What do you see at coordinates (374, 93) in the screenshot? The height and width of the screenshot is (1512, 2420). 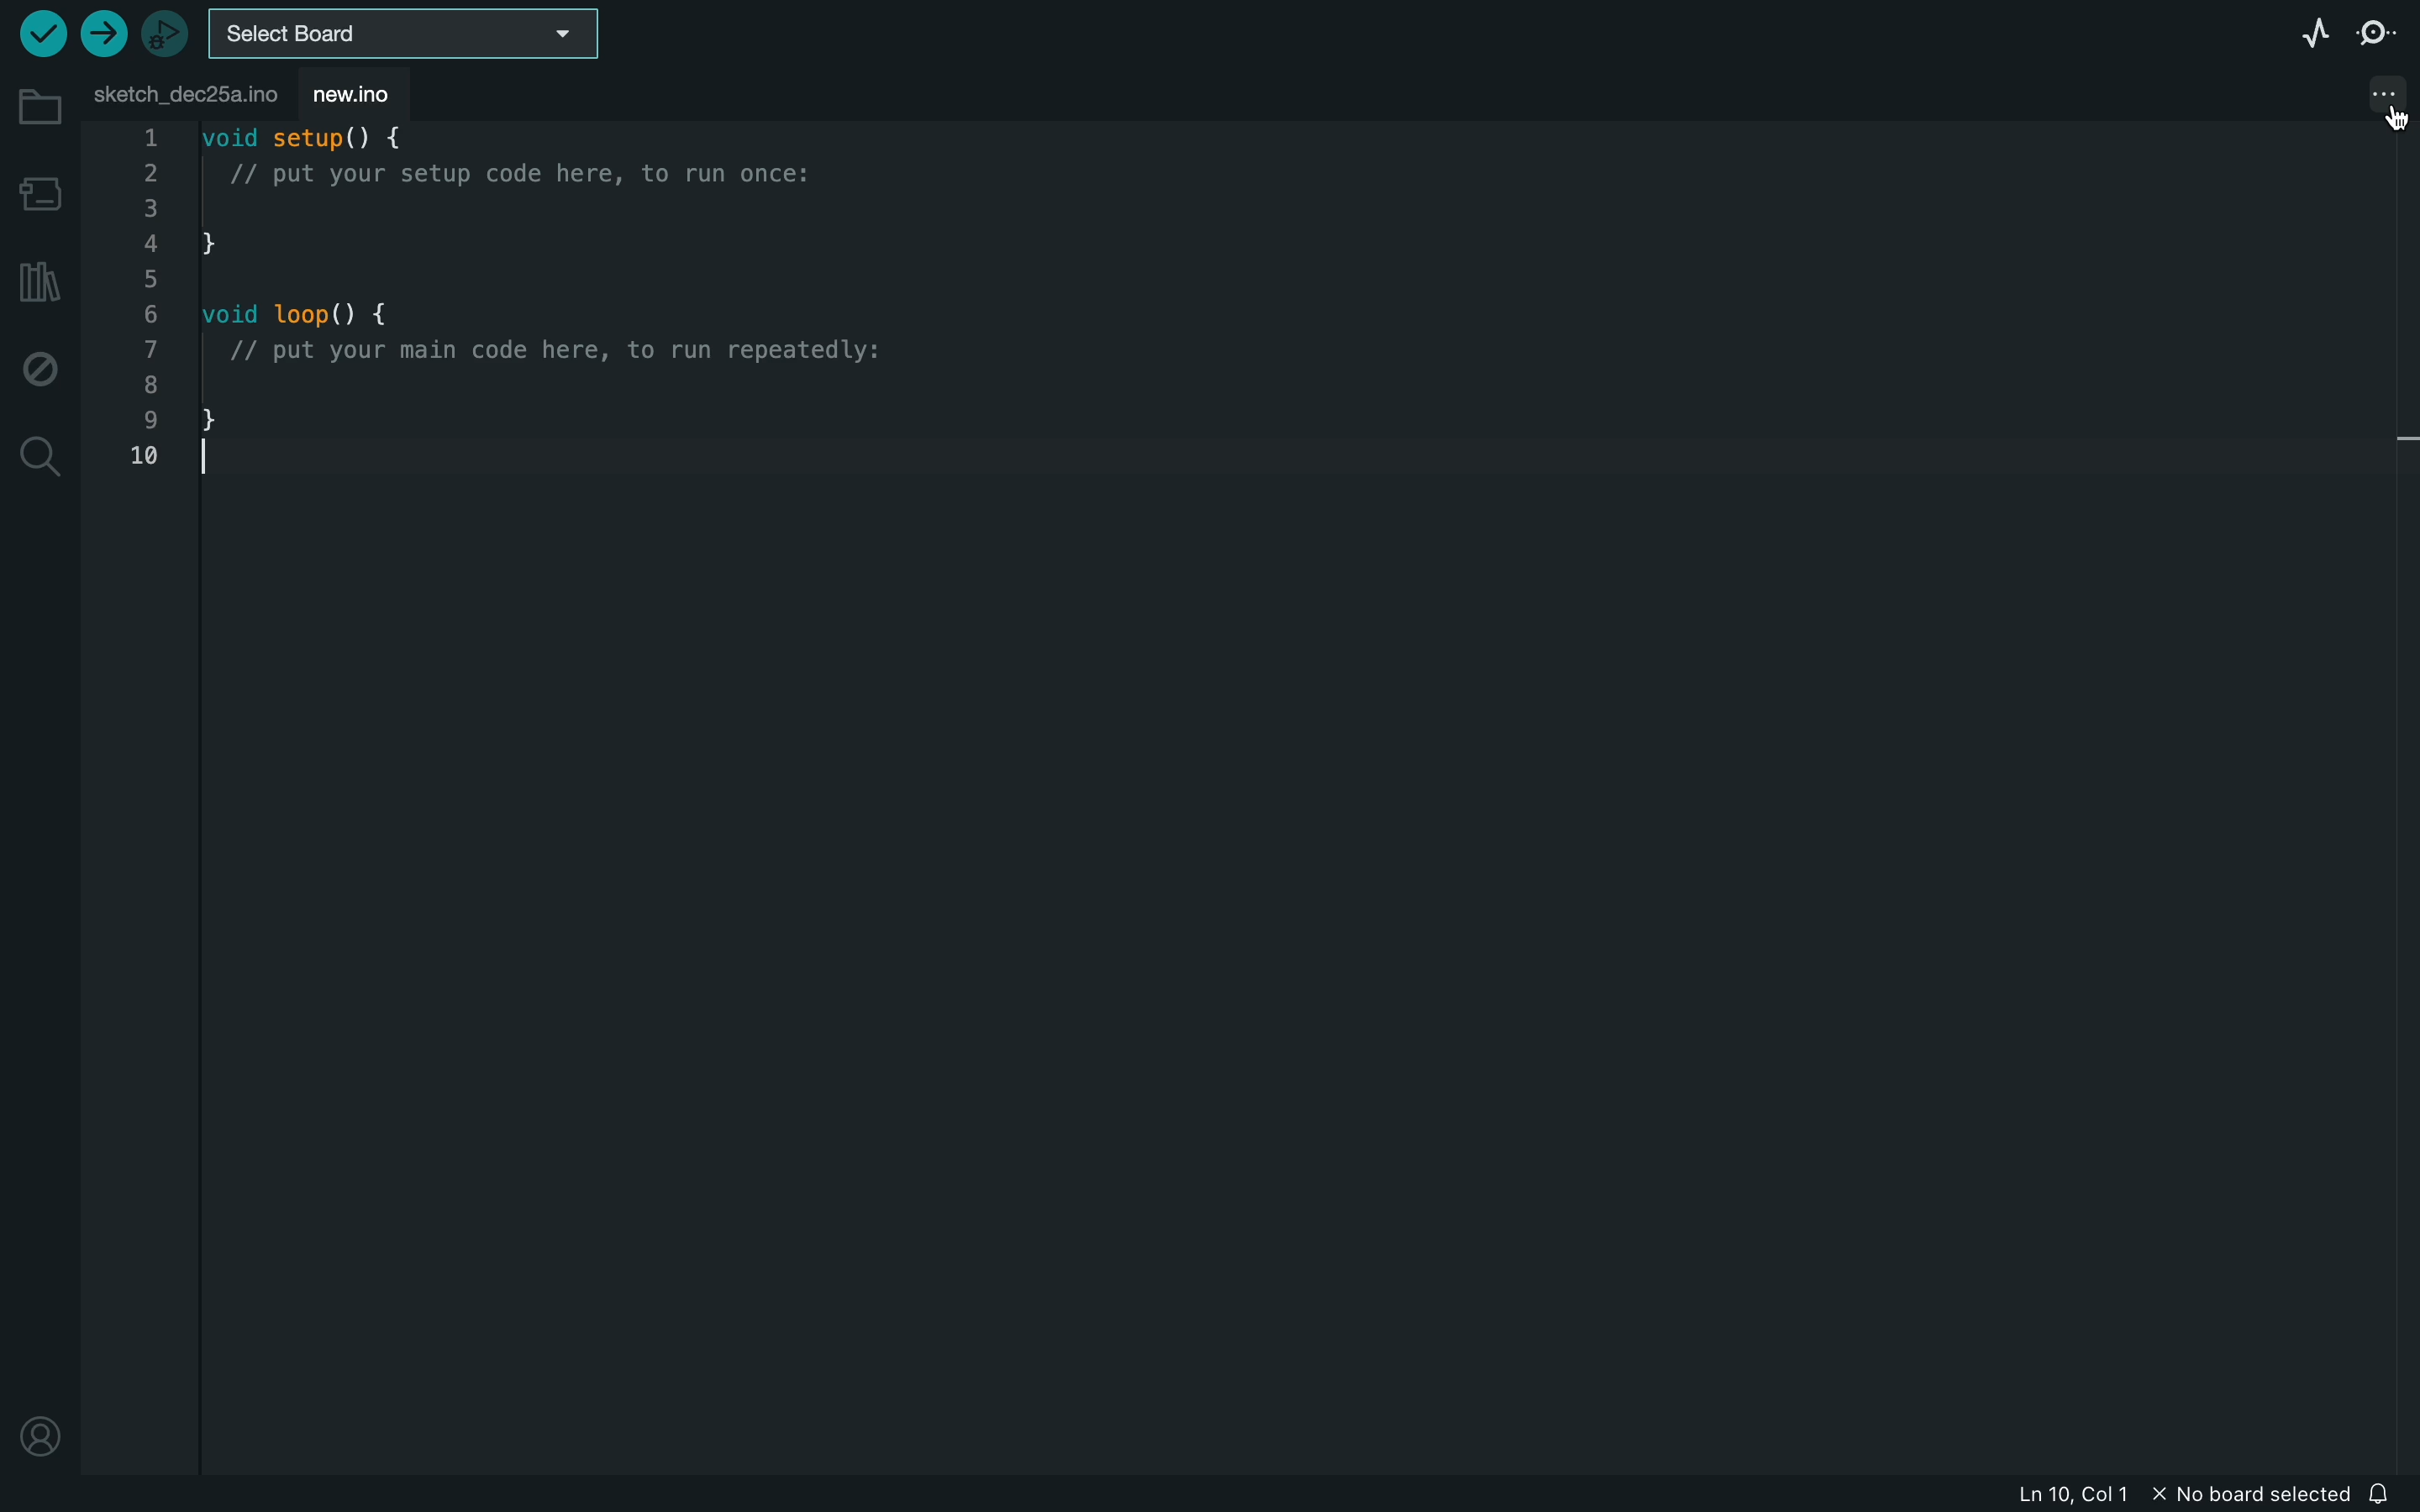 I see `new` at bounding box center [374, 93].